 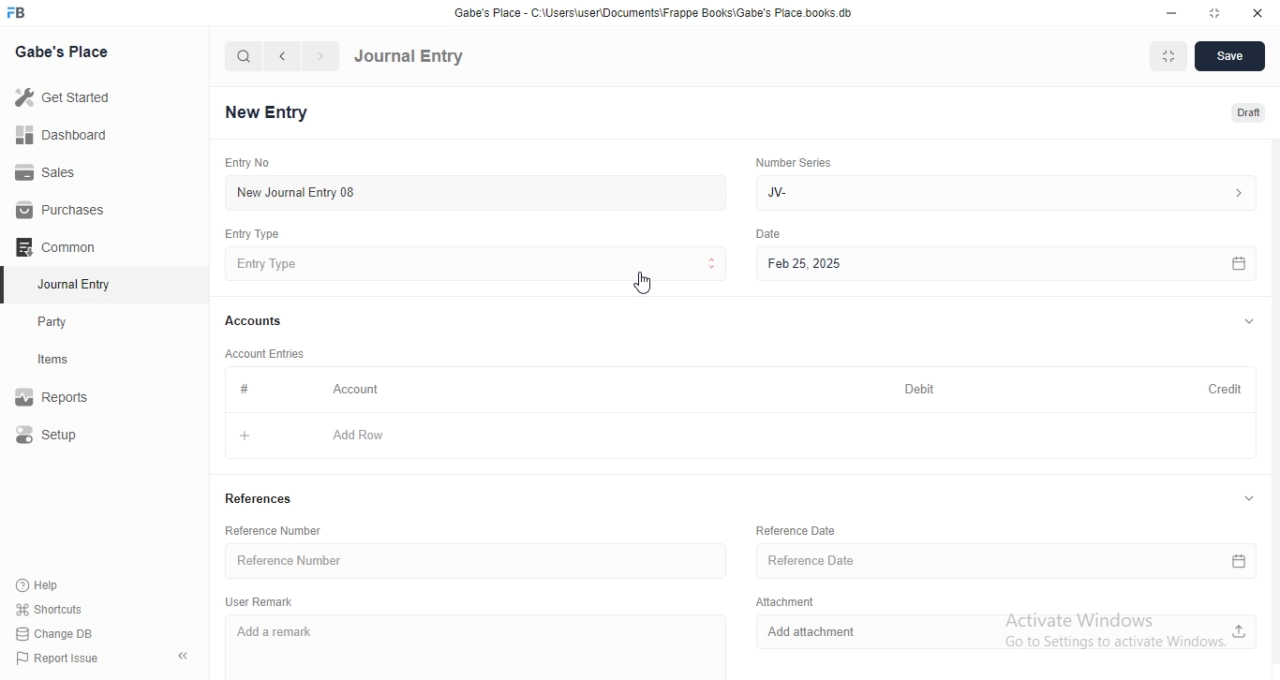 I want to click on expand/collapse, so click(x=1248, y=323).